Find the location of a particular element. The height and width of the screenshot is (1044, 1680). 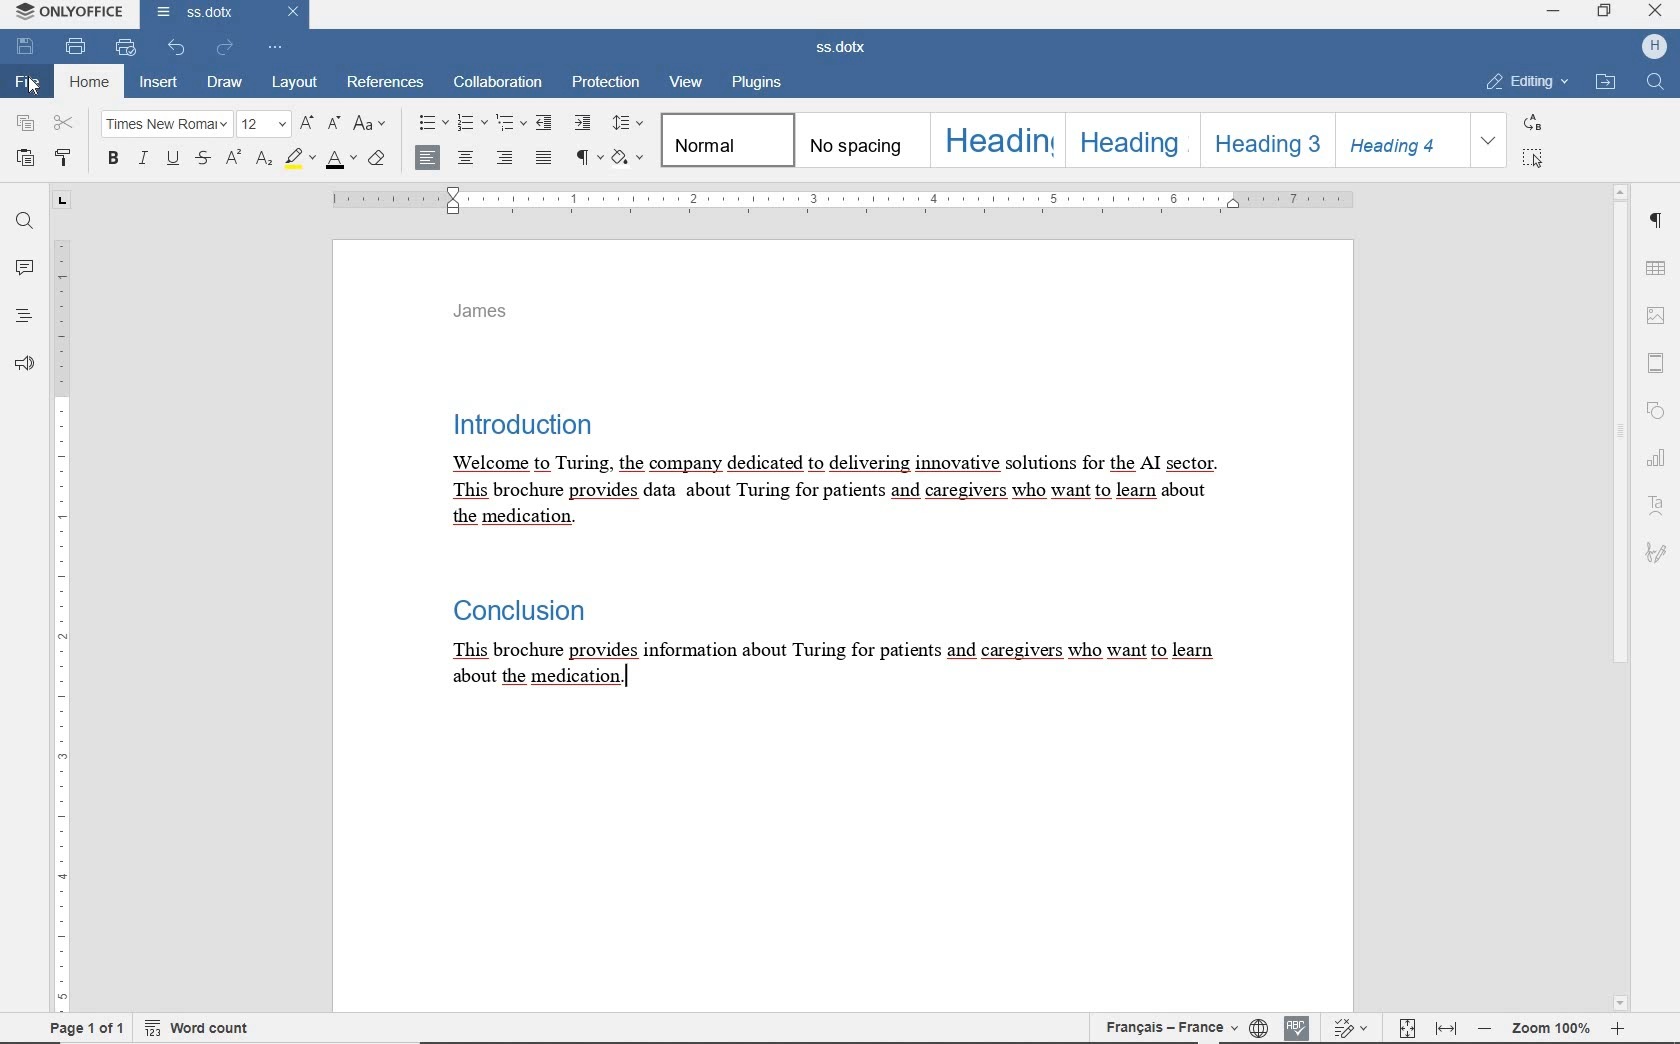

IMAGE is located at coordinates (1657, 315).